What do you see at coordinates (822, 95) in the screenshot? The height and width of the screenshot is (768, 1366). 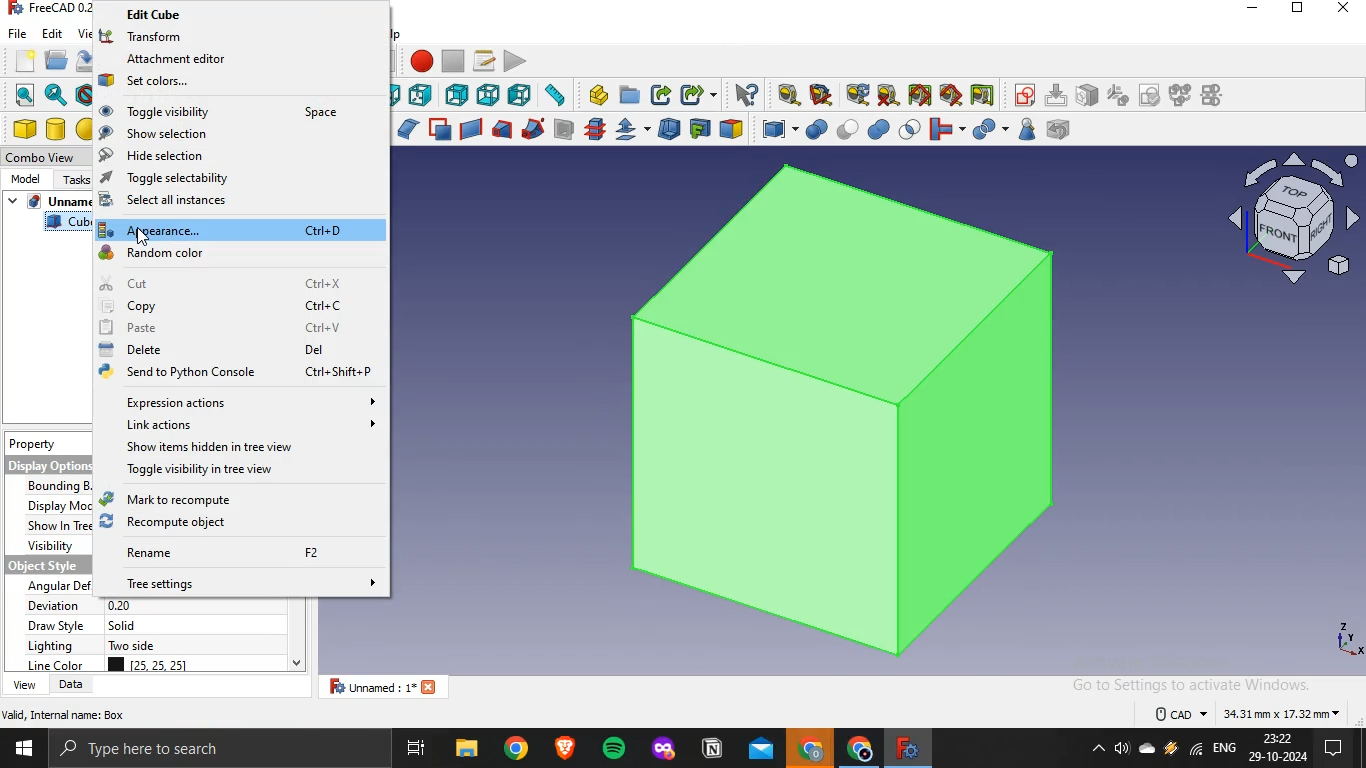 I see `measure angular` at bounding box center [822, 95].